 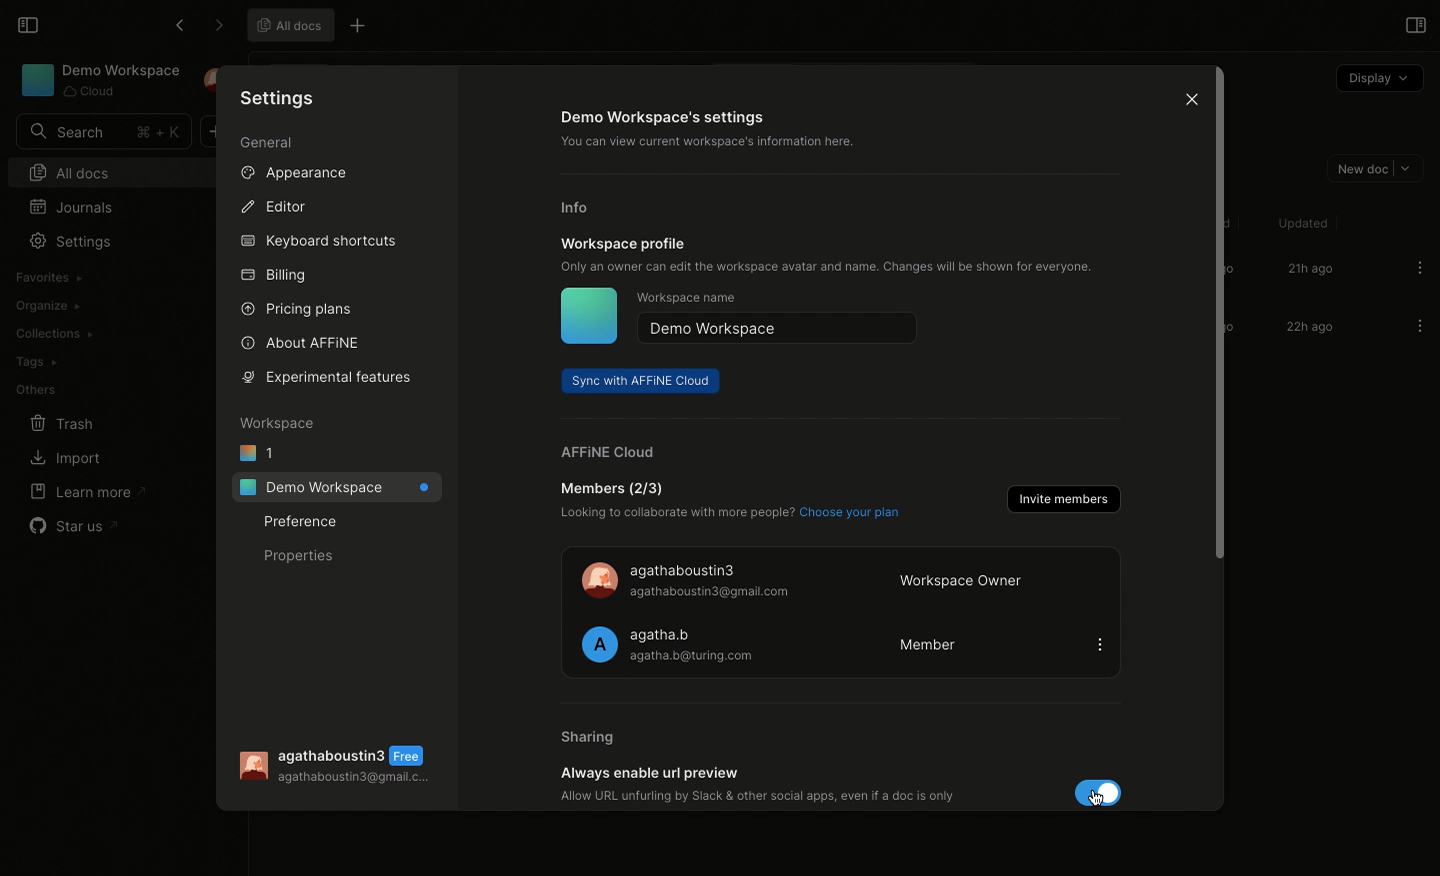 What do you see at coordinates (302, 343) in the screenshot?
I see `About AFFINE` at bounding box center [302, 343].